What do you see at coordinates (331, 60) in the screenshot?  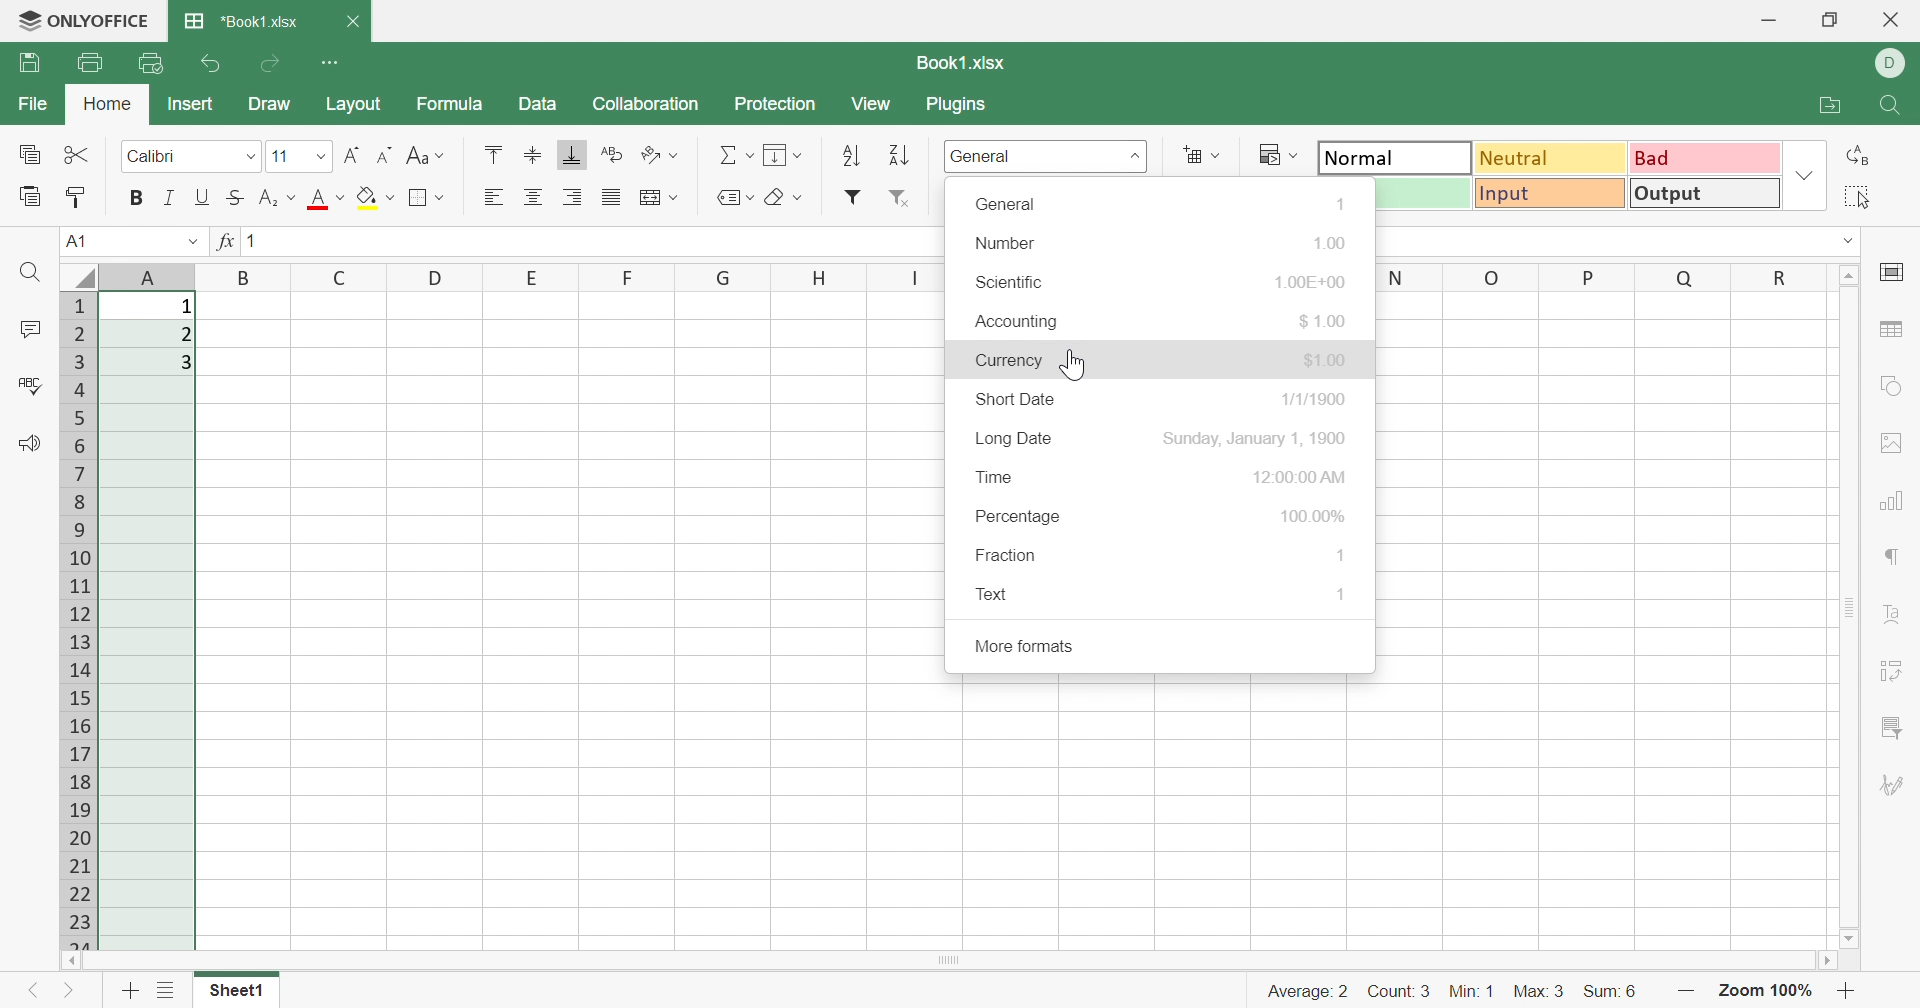 I see `Customize Quick Access Toolbar` at bounding box center [331, 60].